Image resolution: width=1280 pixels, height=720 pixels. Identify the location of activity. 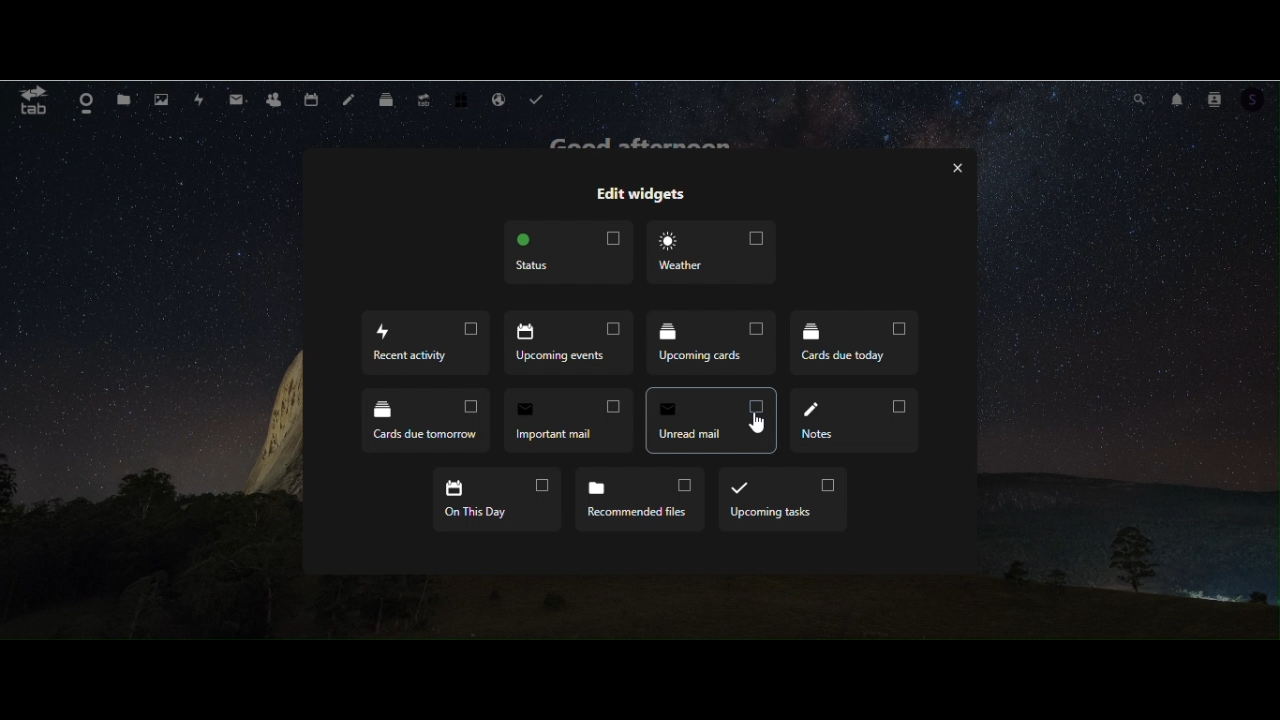
(203, 101).